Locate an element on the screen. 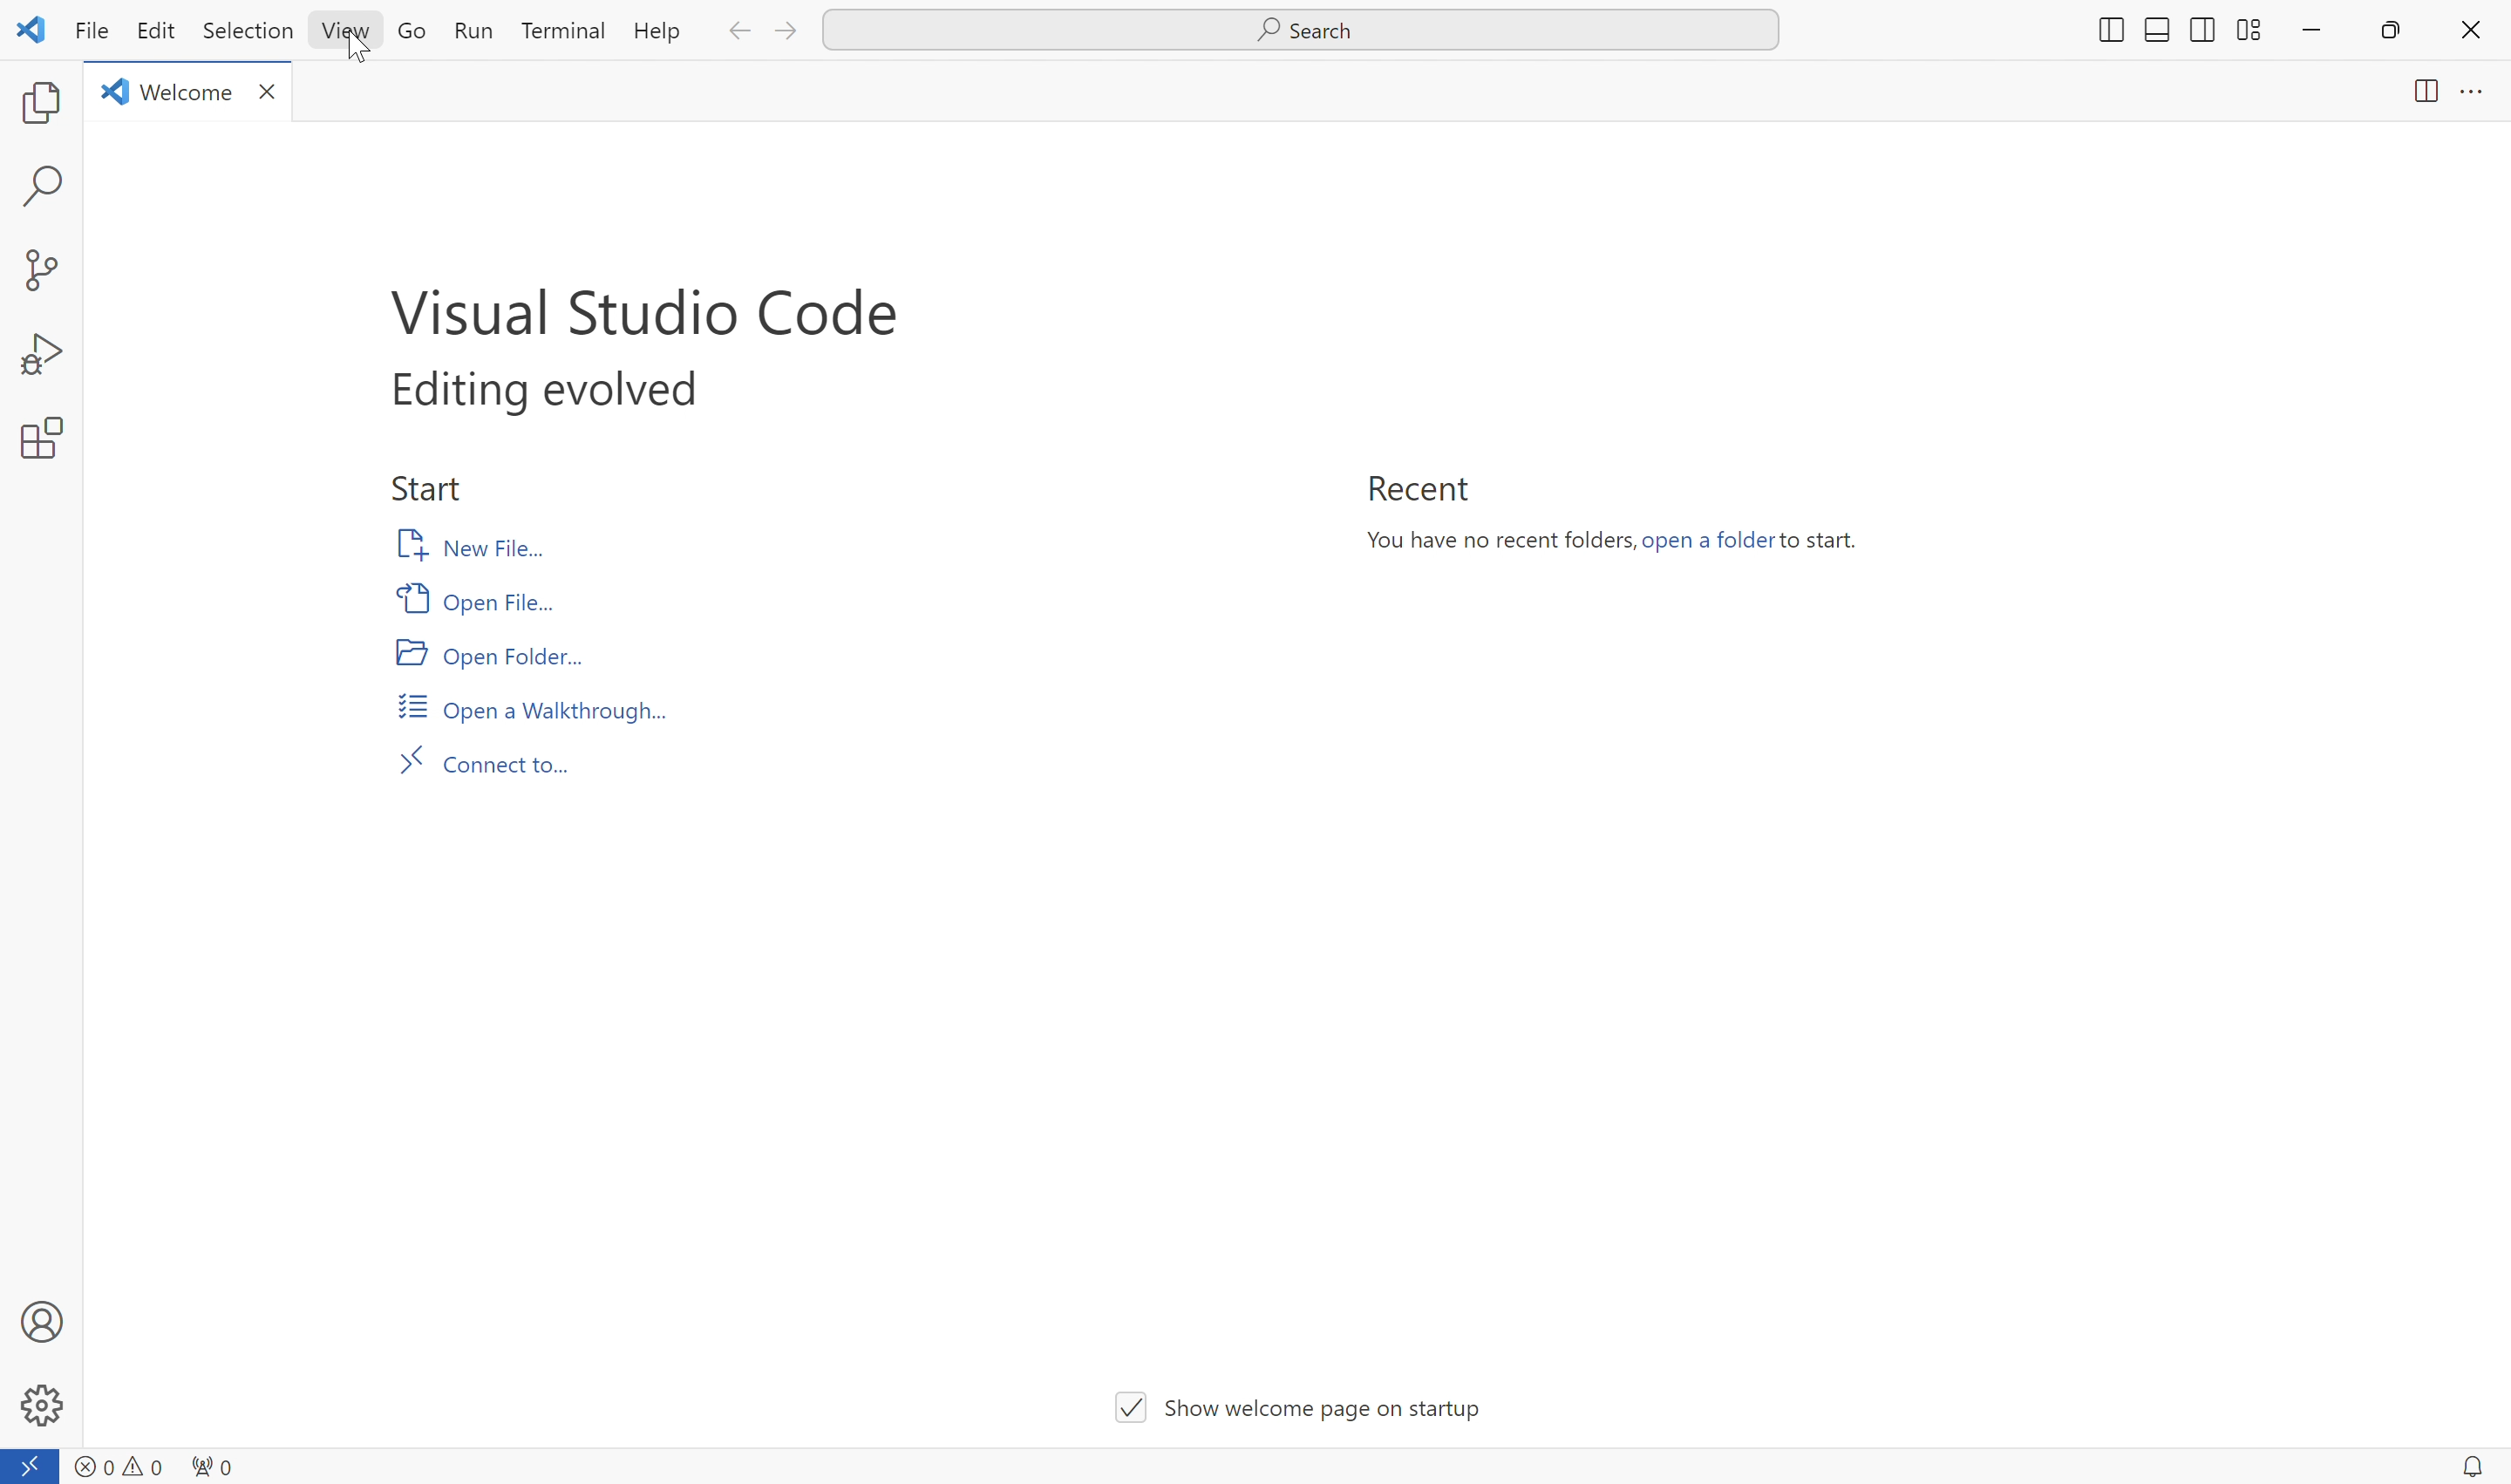  No ports forwarded is located at coordinates (213, 1465).